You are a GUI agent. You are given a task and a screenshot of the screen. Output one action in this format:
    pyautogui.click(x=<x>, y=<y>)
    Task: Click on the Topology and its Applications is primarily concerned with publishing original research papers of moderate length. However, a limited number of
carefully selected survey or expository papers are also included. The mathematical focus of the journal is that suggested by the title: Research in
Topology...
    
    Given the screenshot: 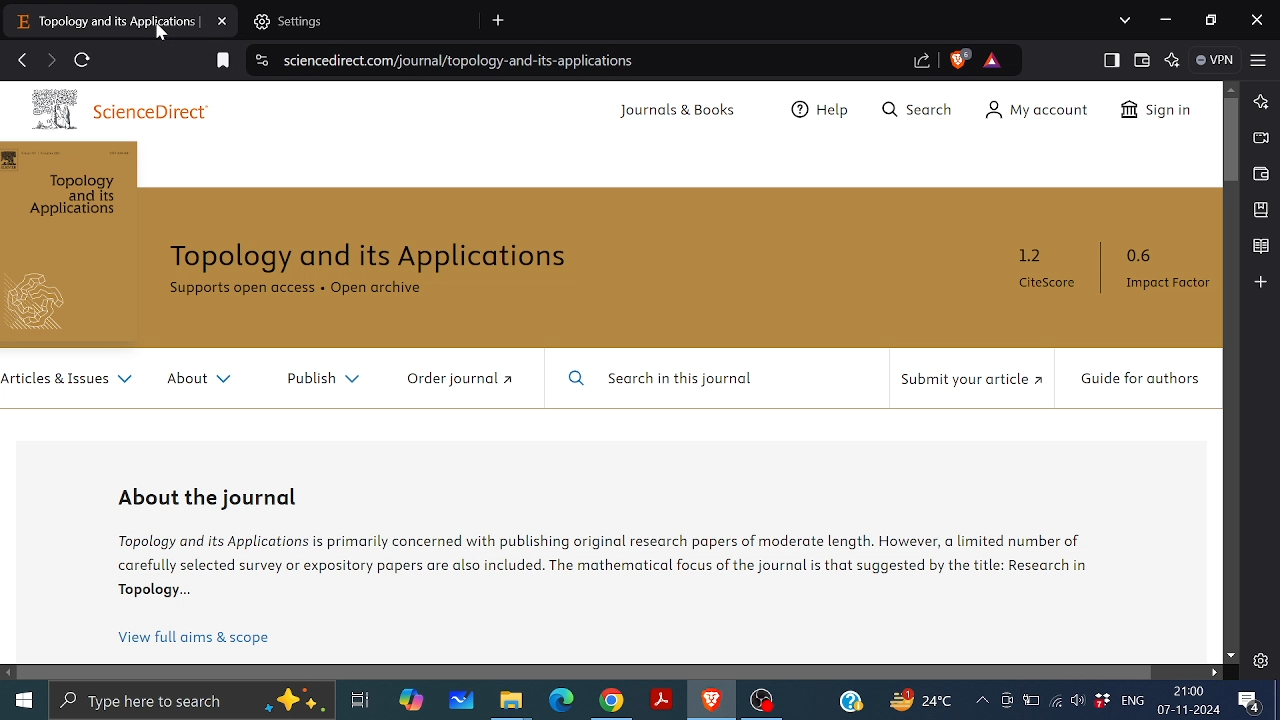 What is the action you would take?
    pyautogui.click(x=610, y=571)
    